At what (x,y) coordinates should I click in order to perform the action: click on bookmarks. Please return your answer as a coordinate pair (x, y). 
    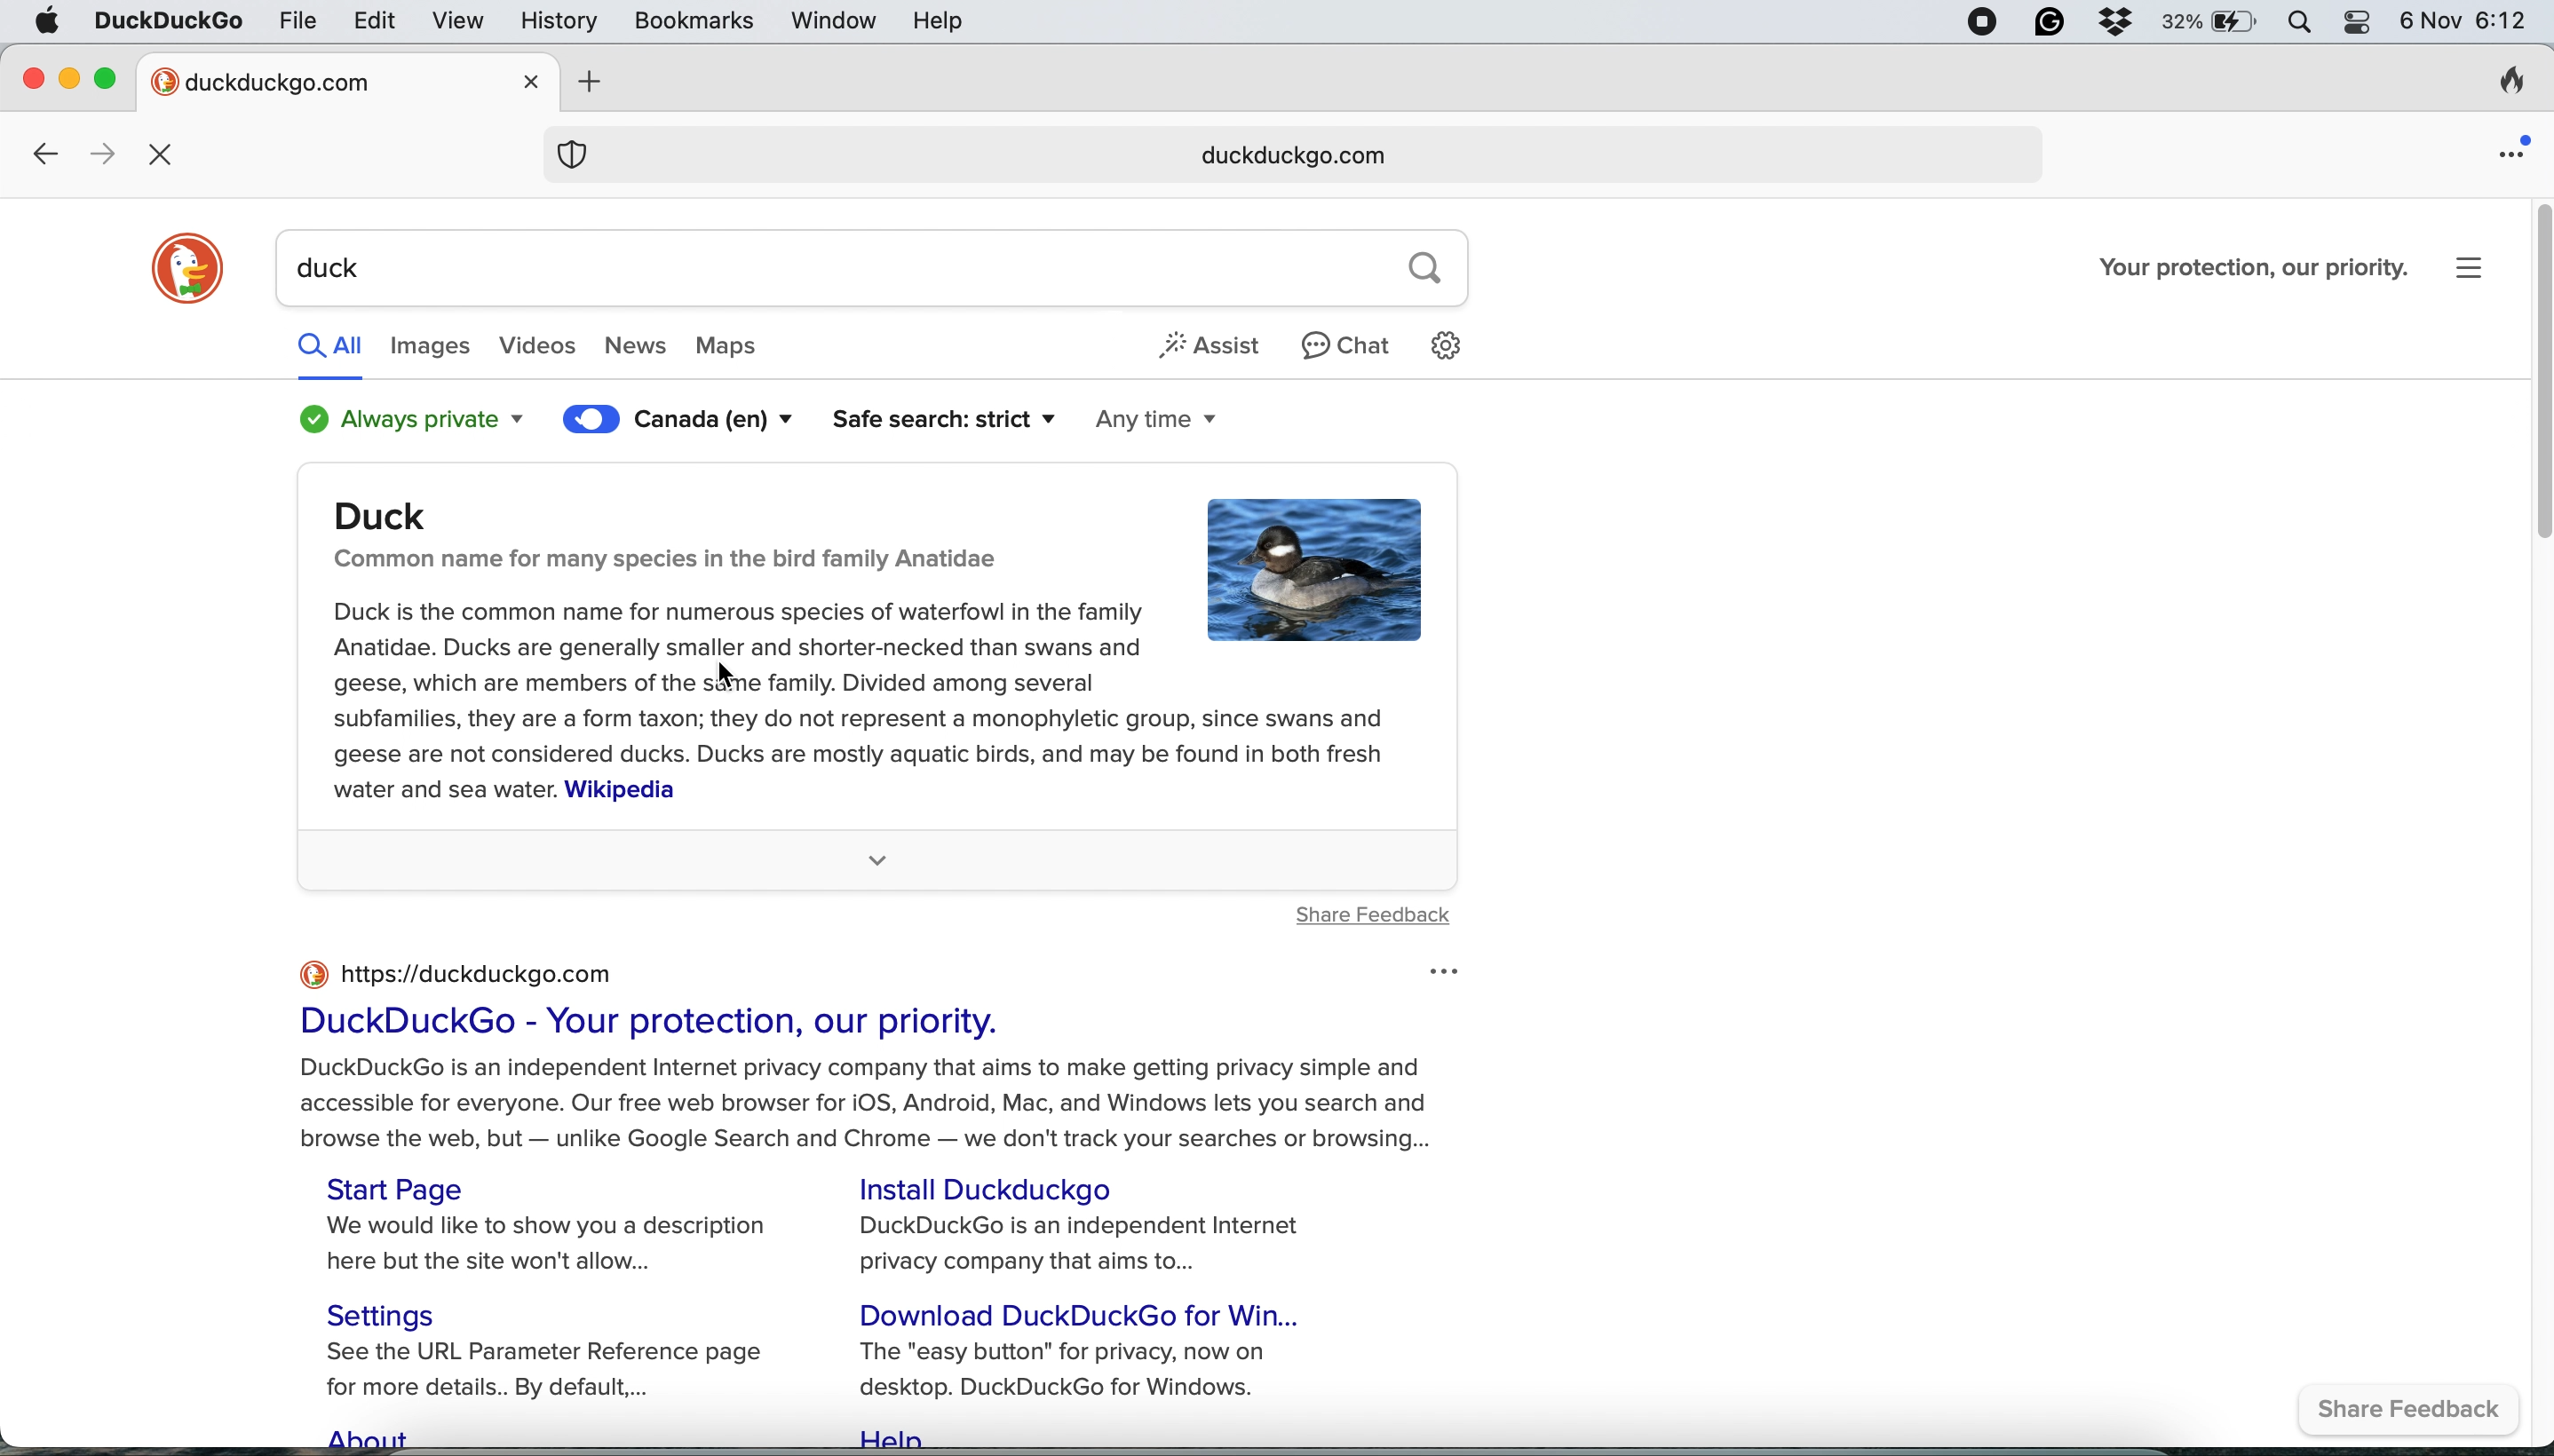
    Looking at the image, I should click on (695, 22).